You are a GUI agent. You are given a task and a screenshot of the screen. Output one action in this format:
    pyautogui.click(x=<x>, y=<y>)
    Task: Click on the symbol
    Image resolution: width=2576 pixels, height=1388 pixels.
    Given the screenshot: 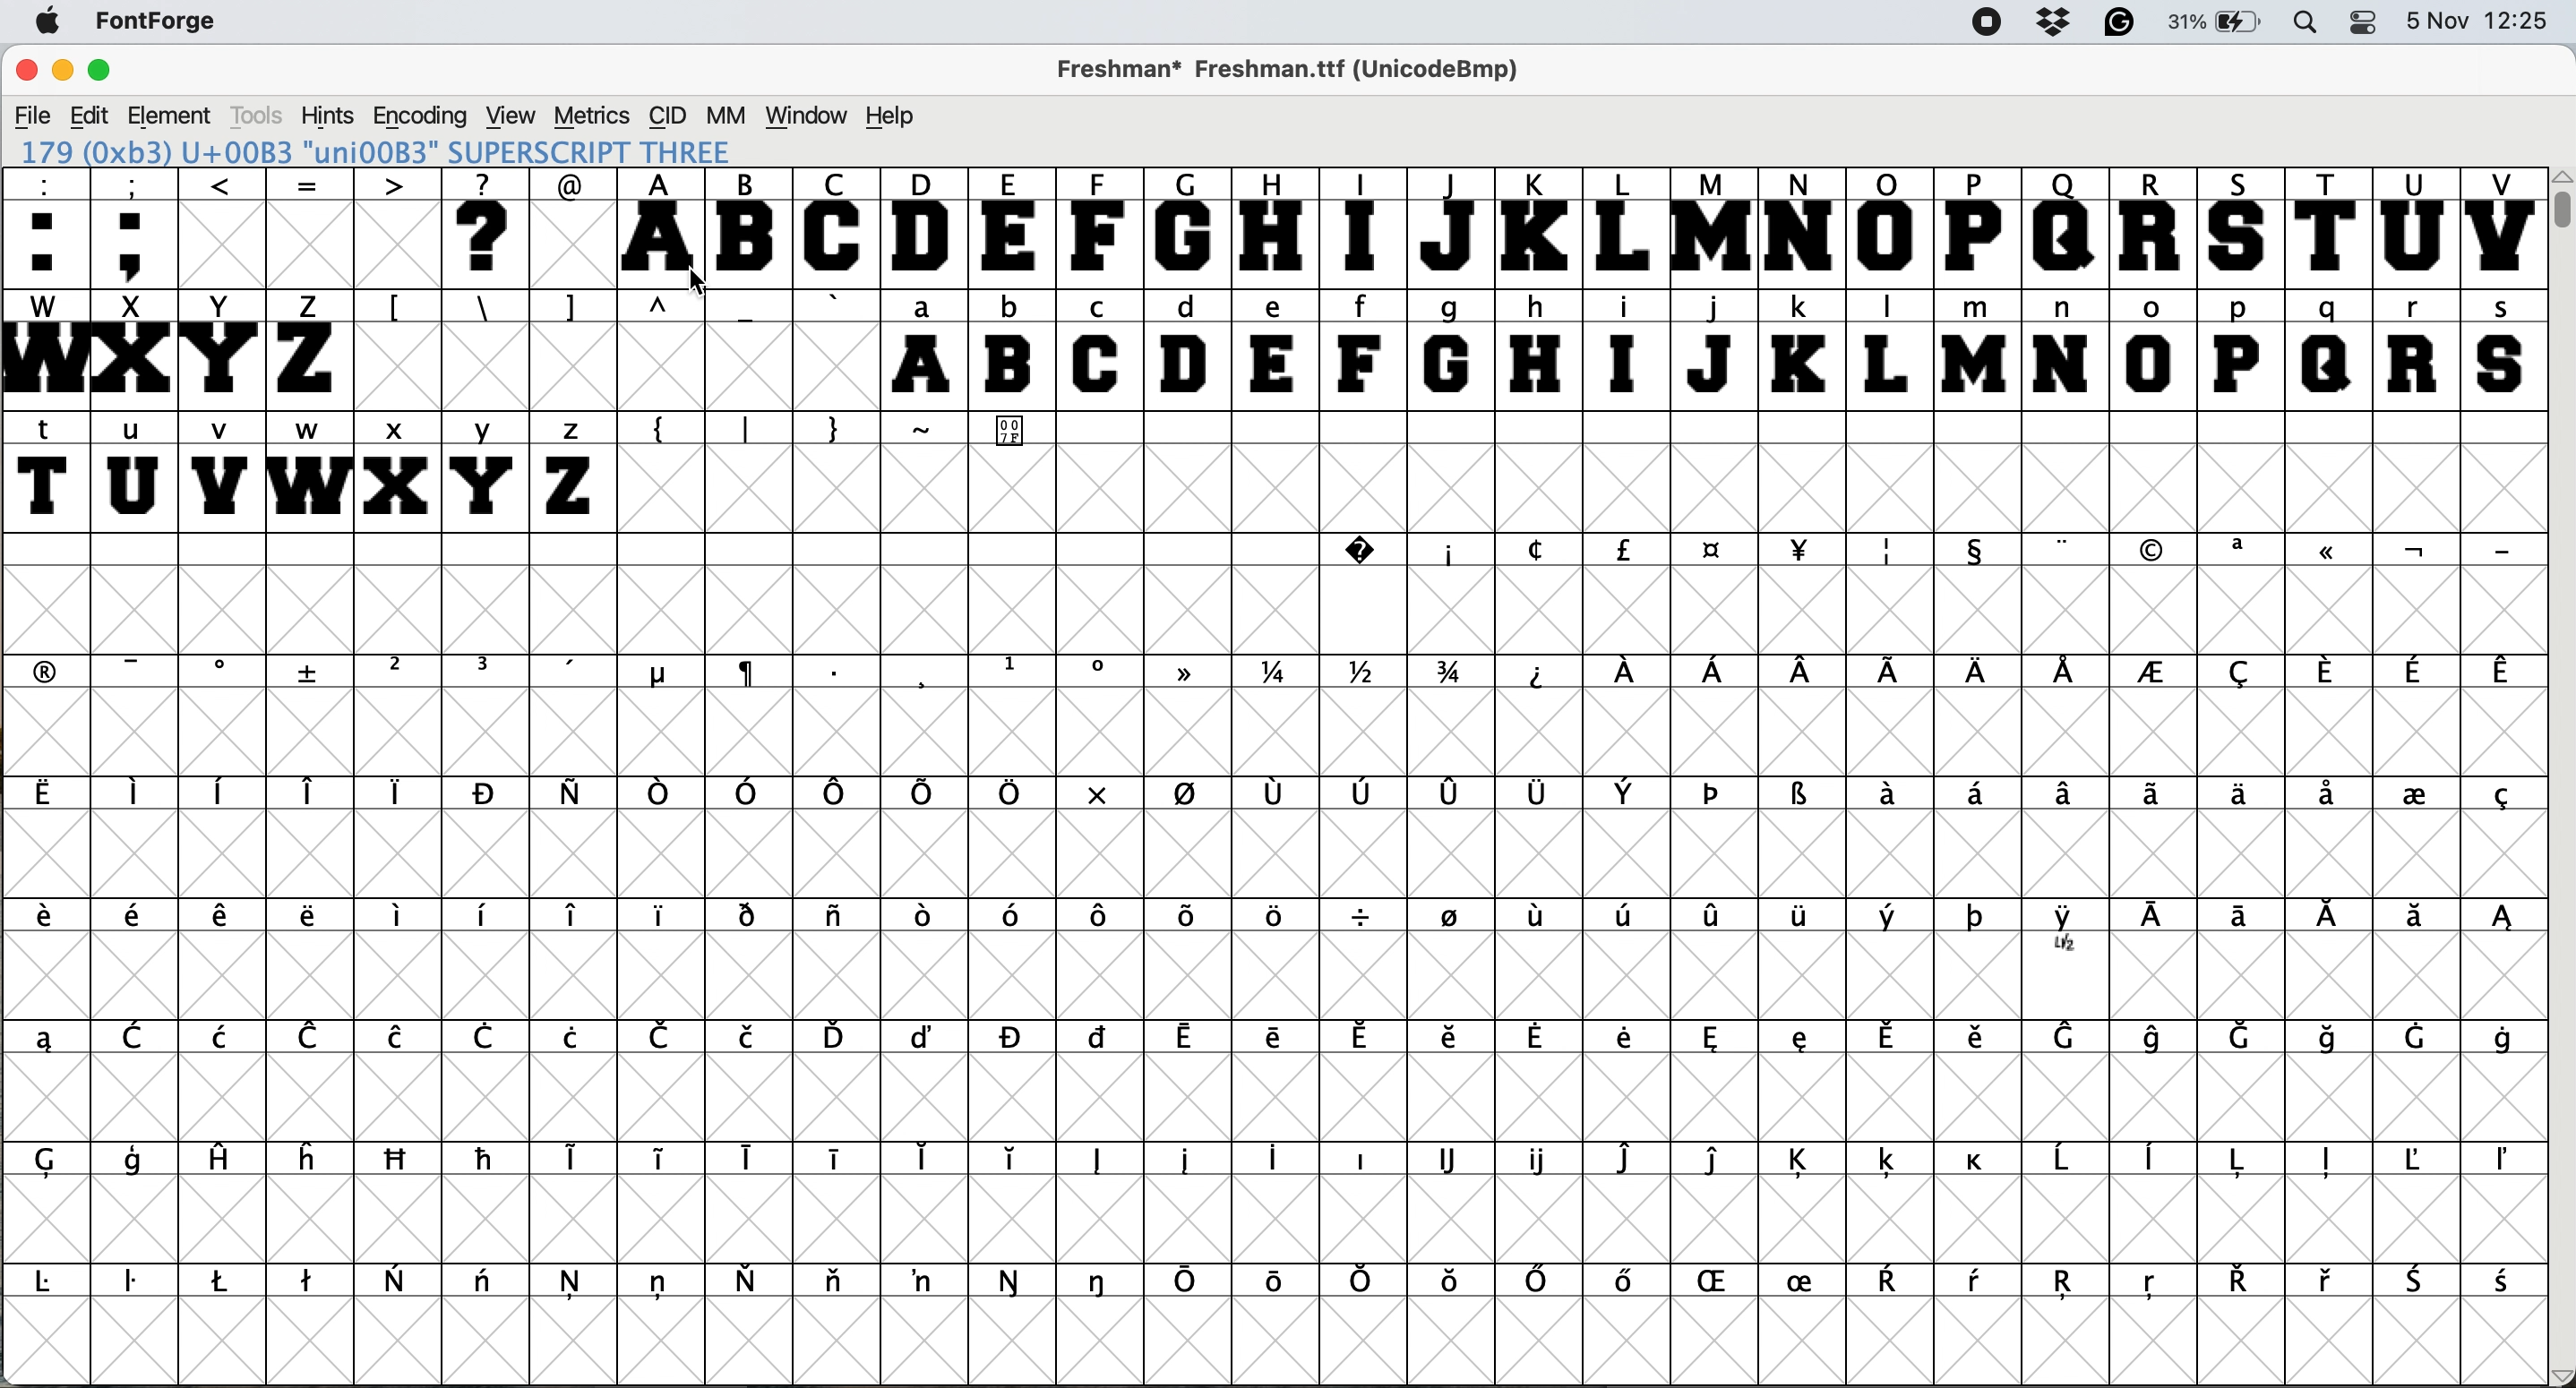 What is the action you would take?
    pyautogui.click(x=575, y=1037)
    